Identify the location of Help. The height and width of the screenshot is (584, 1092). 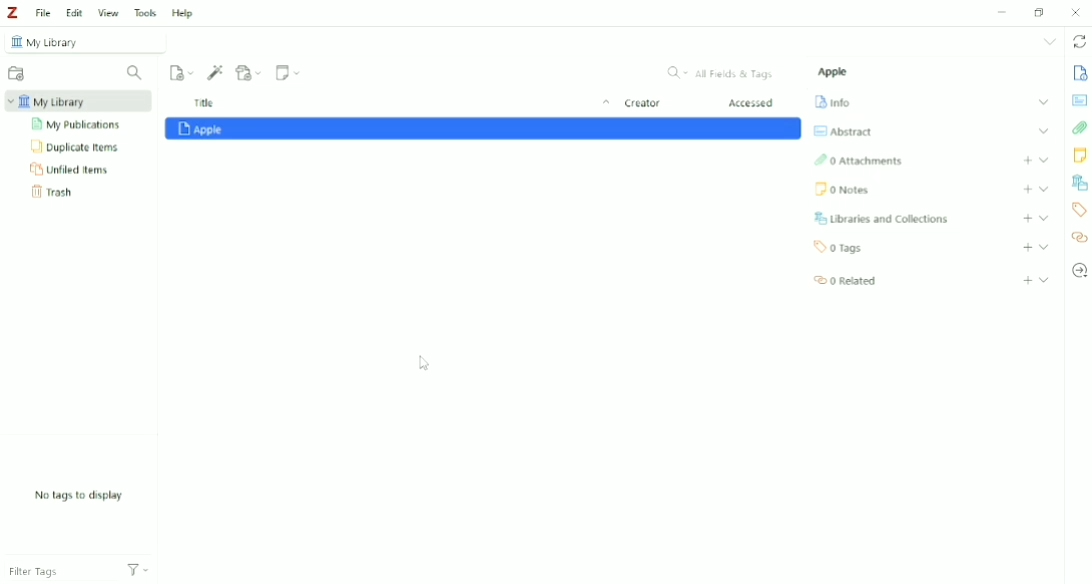
(182, 12).